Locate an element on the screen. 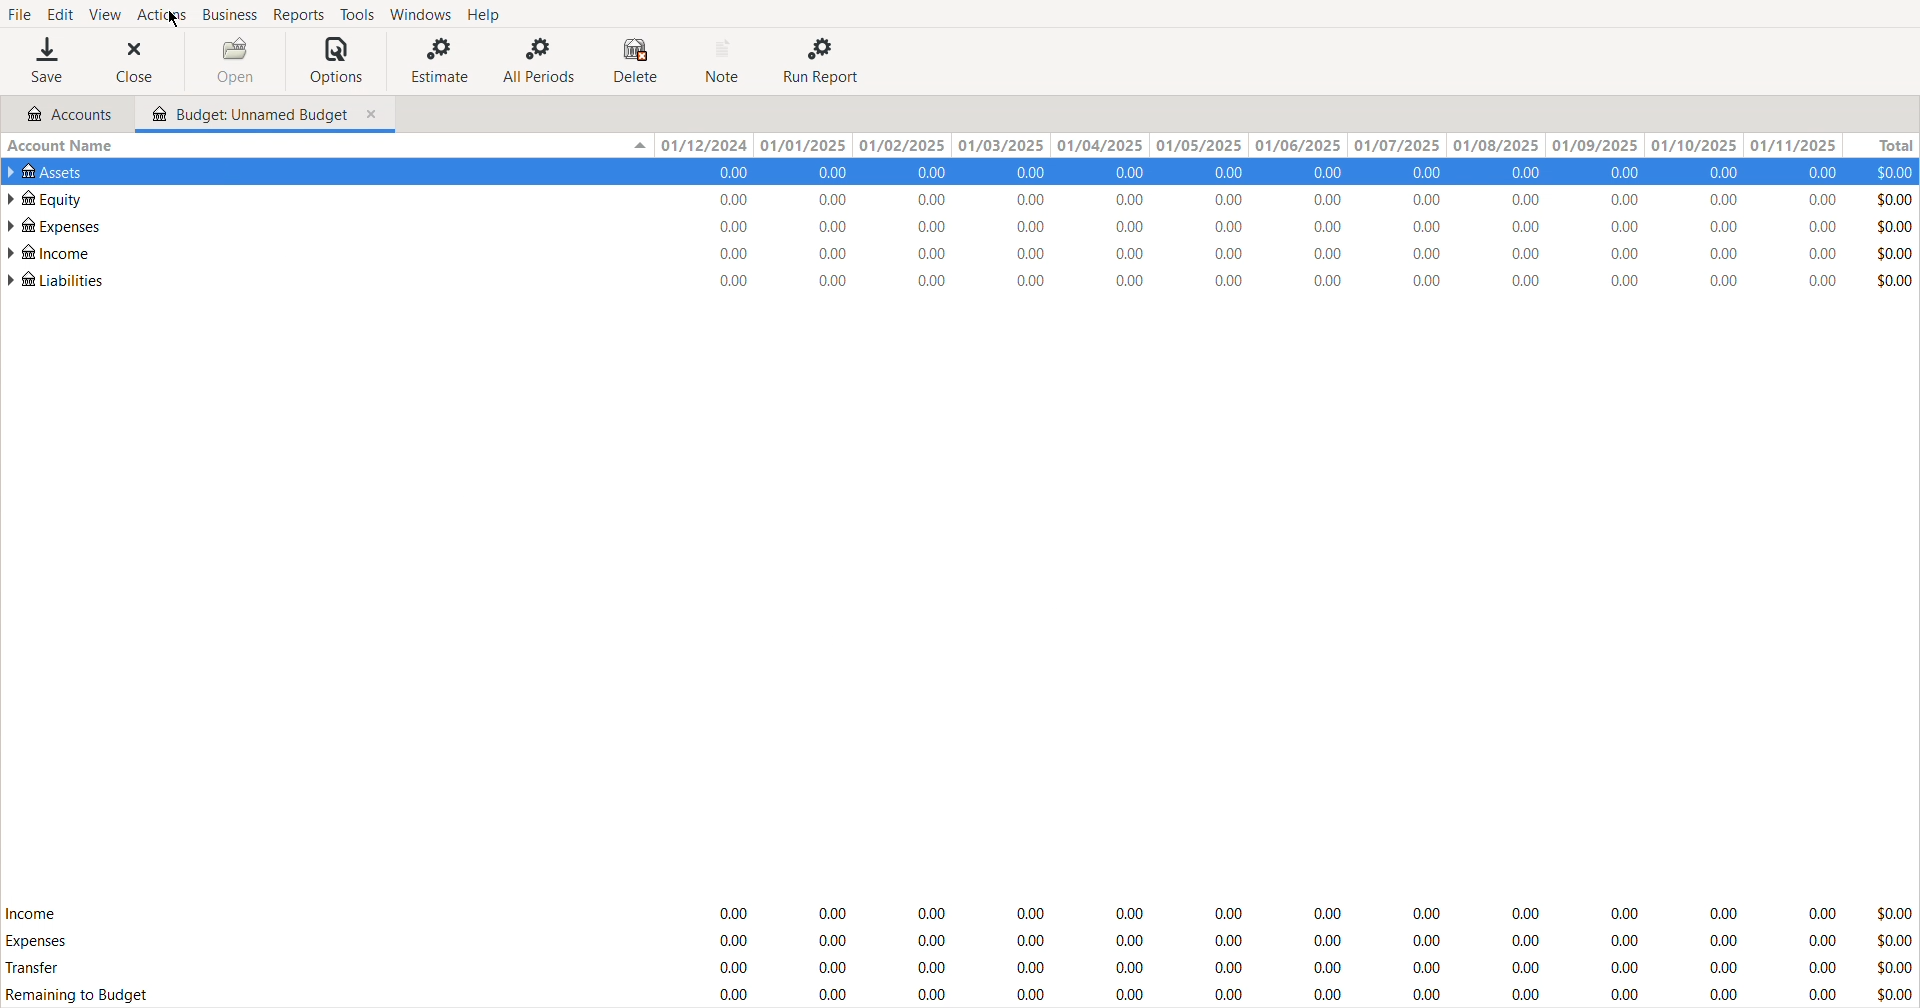 The height and width of the screenshot is (1008, 1920). Delete is located at coordinates (640, 61).